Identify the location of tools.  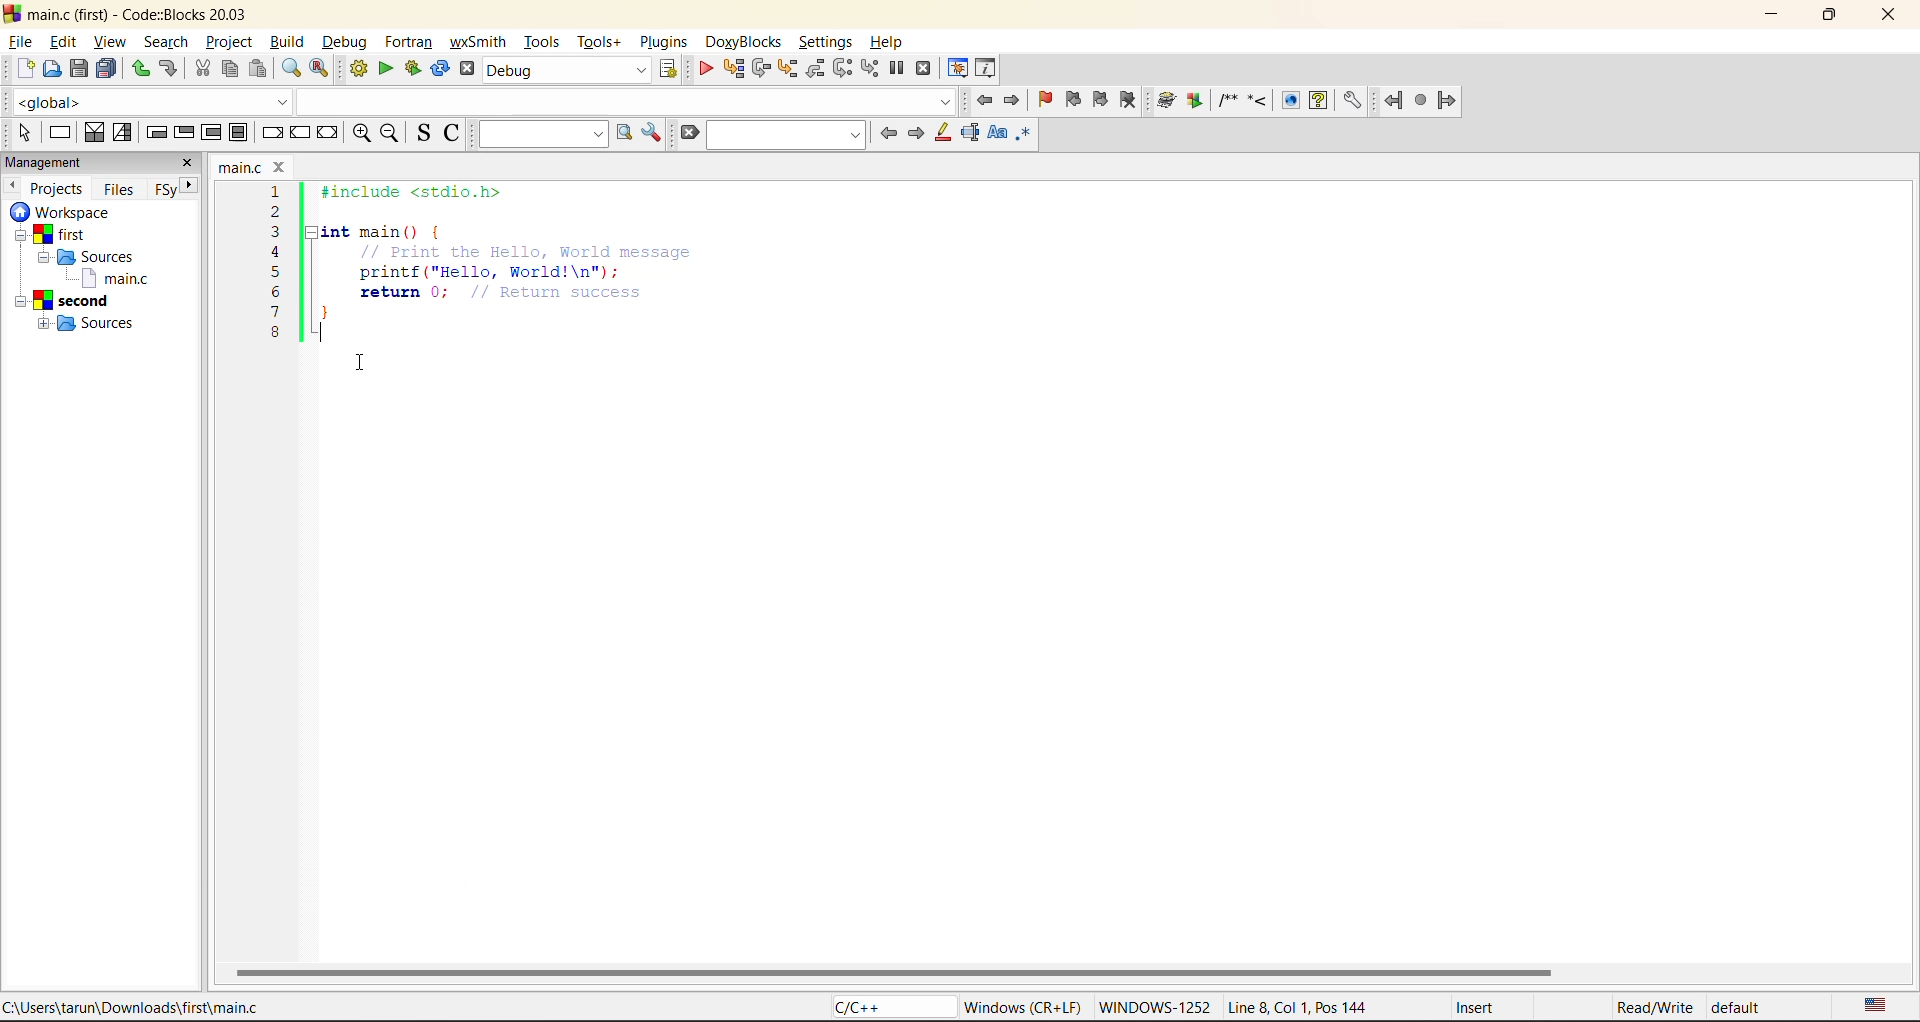
(544, 42).